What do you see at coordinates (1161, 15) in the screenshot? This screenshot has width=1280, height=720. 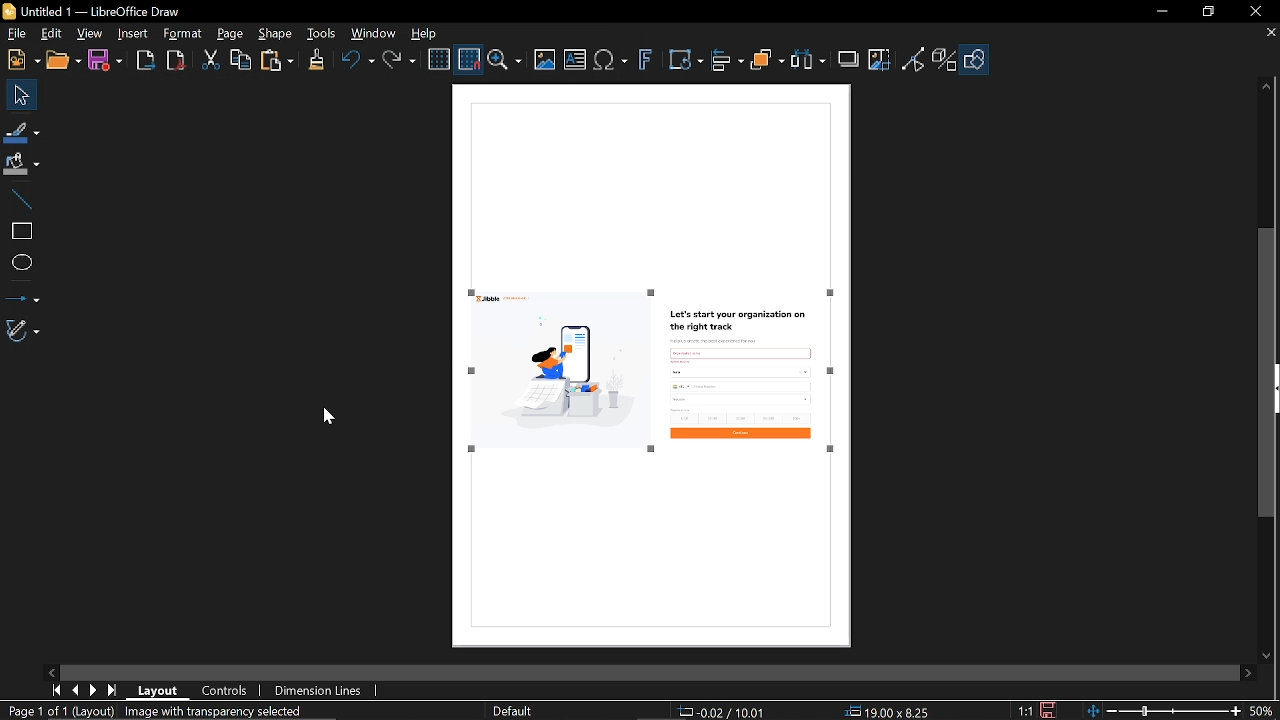 I see `Minimize` at bounding box center [1161, 15].